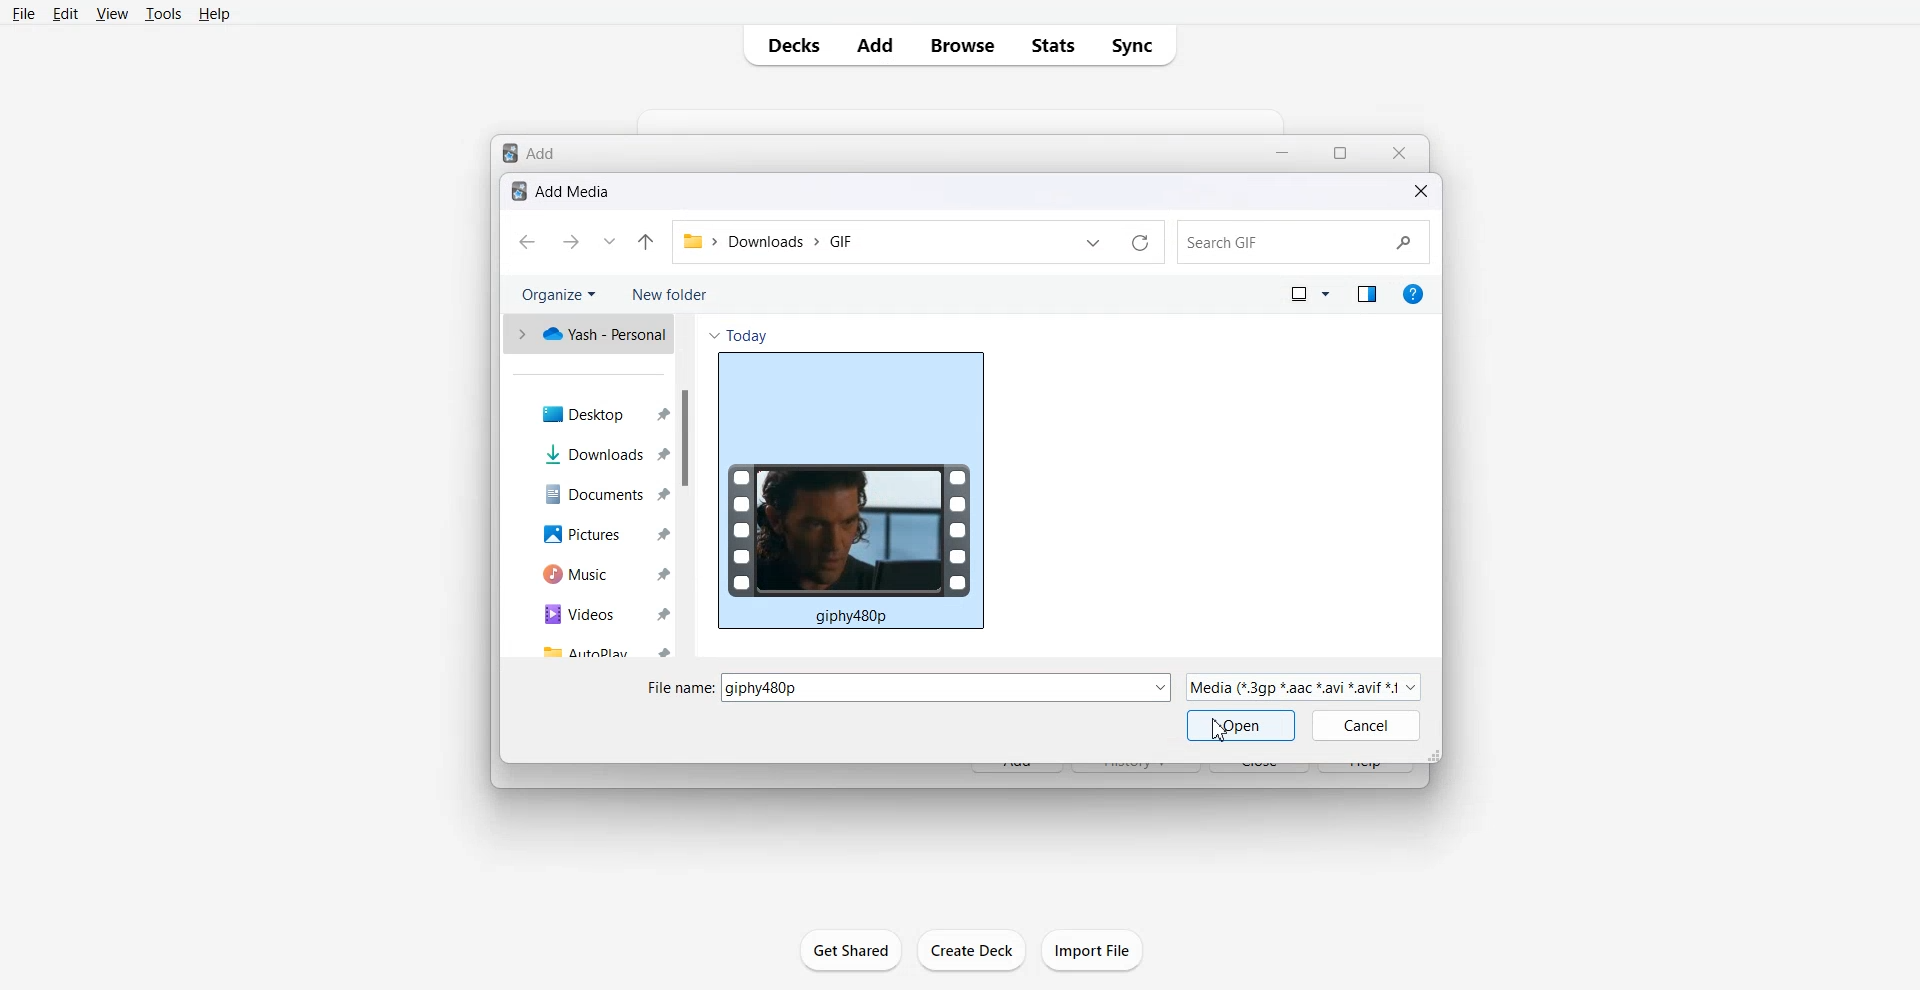  Describe the element at coordinates (1303, 686) in the screenshot. I see `| Media (“3gp *aac “avi *avit #1` at that location.